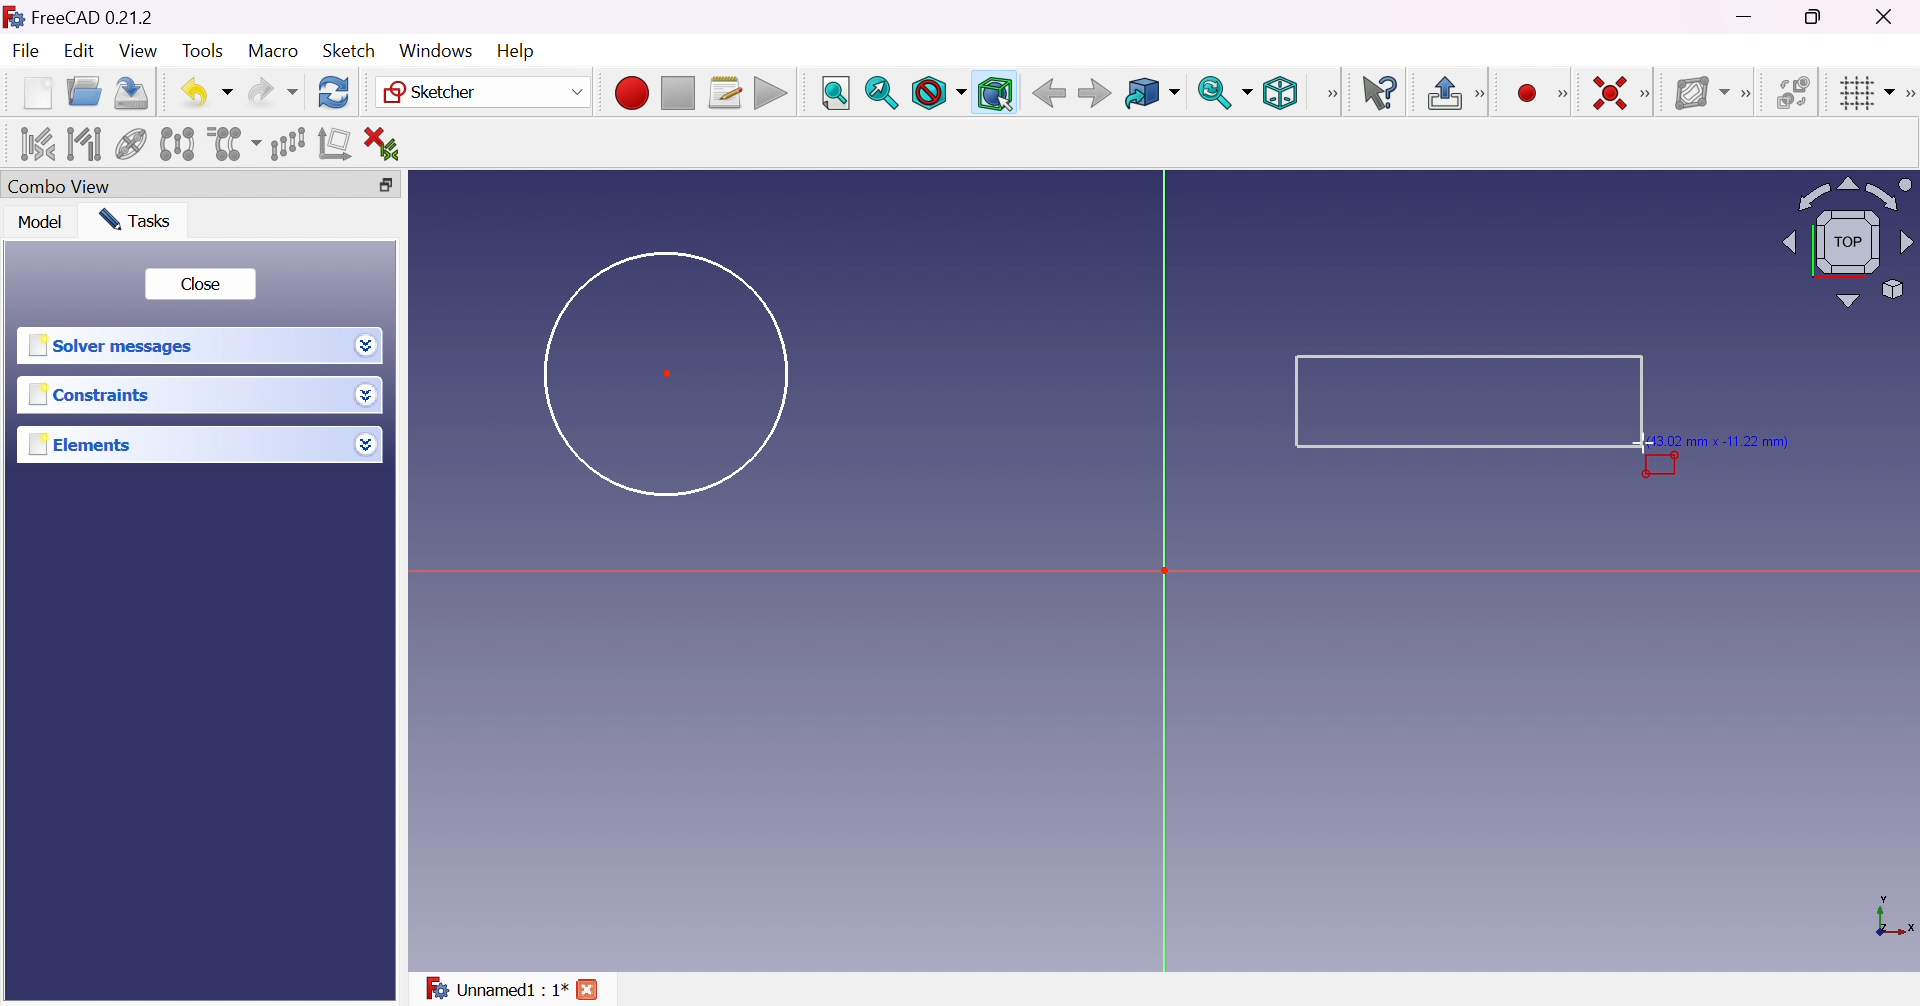  I want to click on Fit all, so click(835, 94).